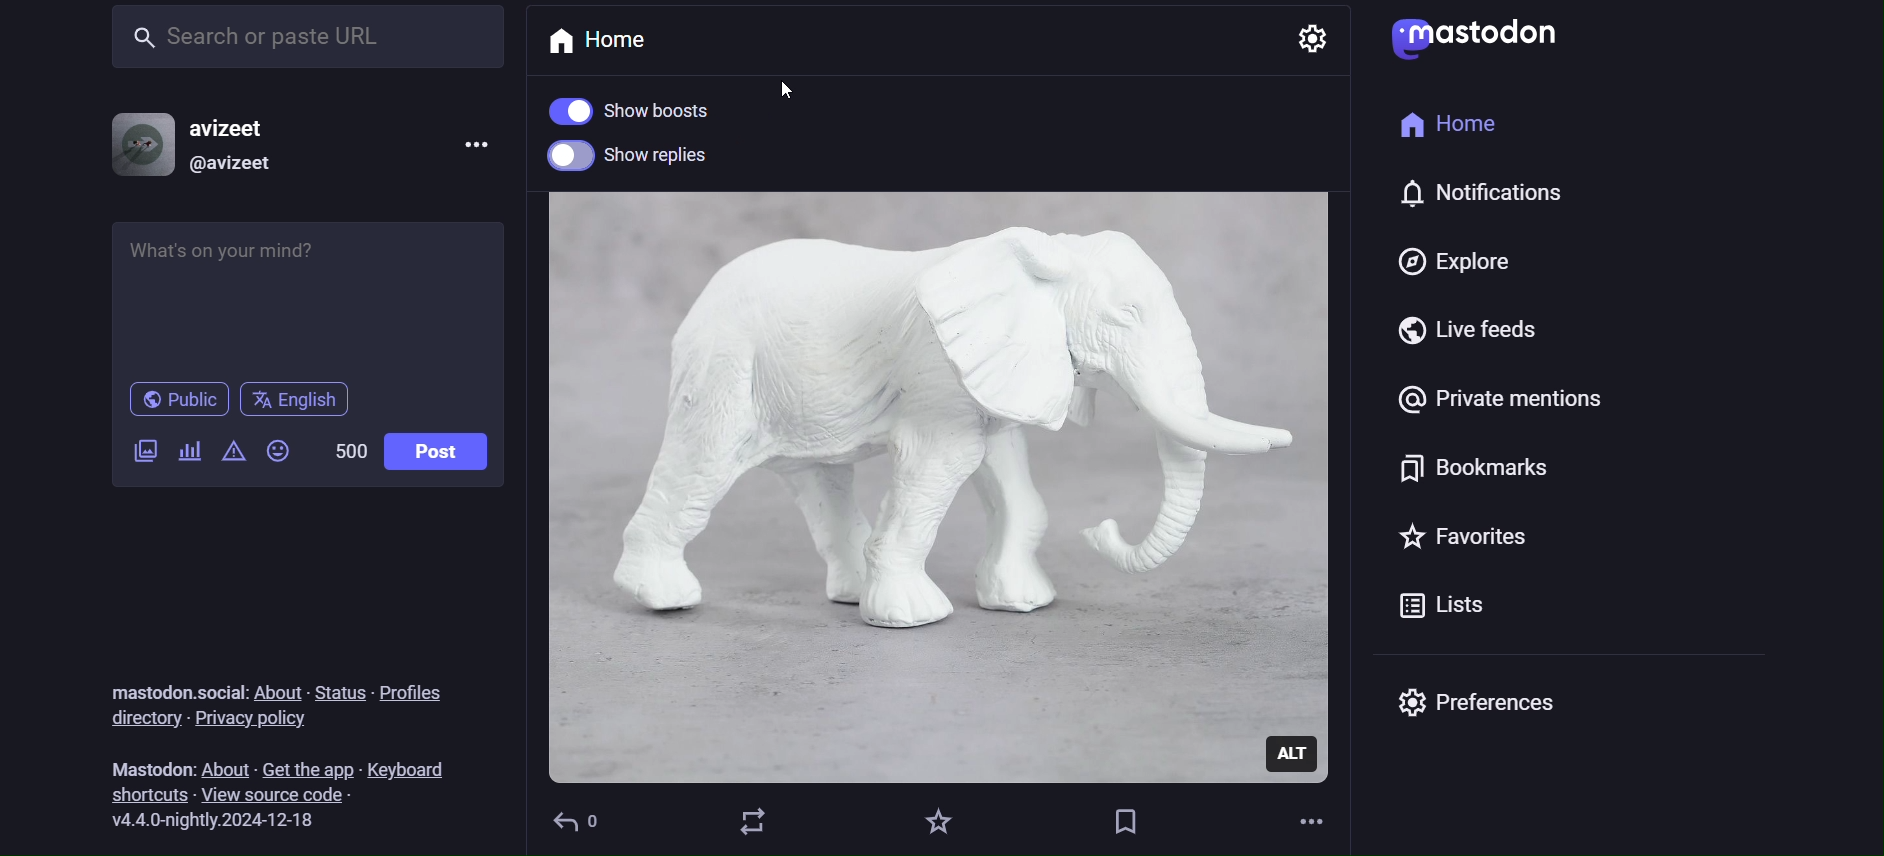  What do you see at coordinates (222, 767) in the screenshot?
I see `about` at bounding box center [222, 767].